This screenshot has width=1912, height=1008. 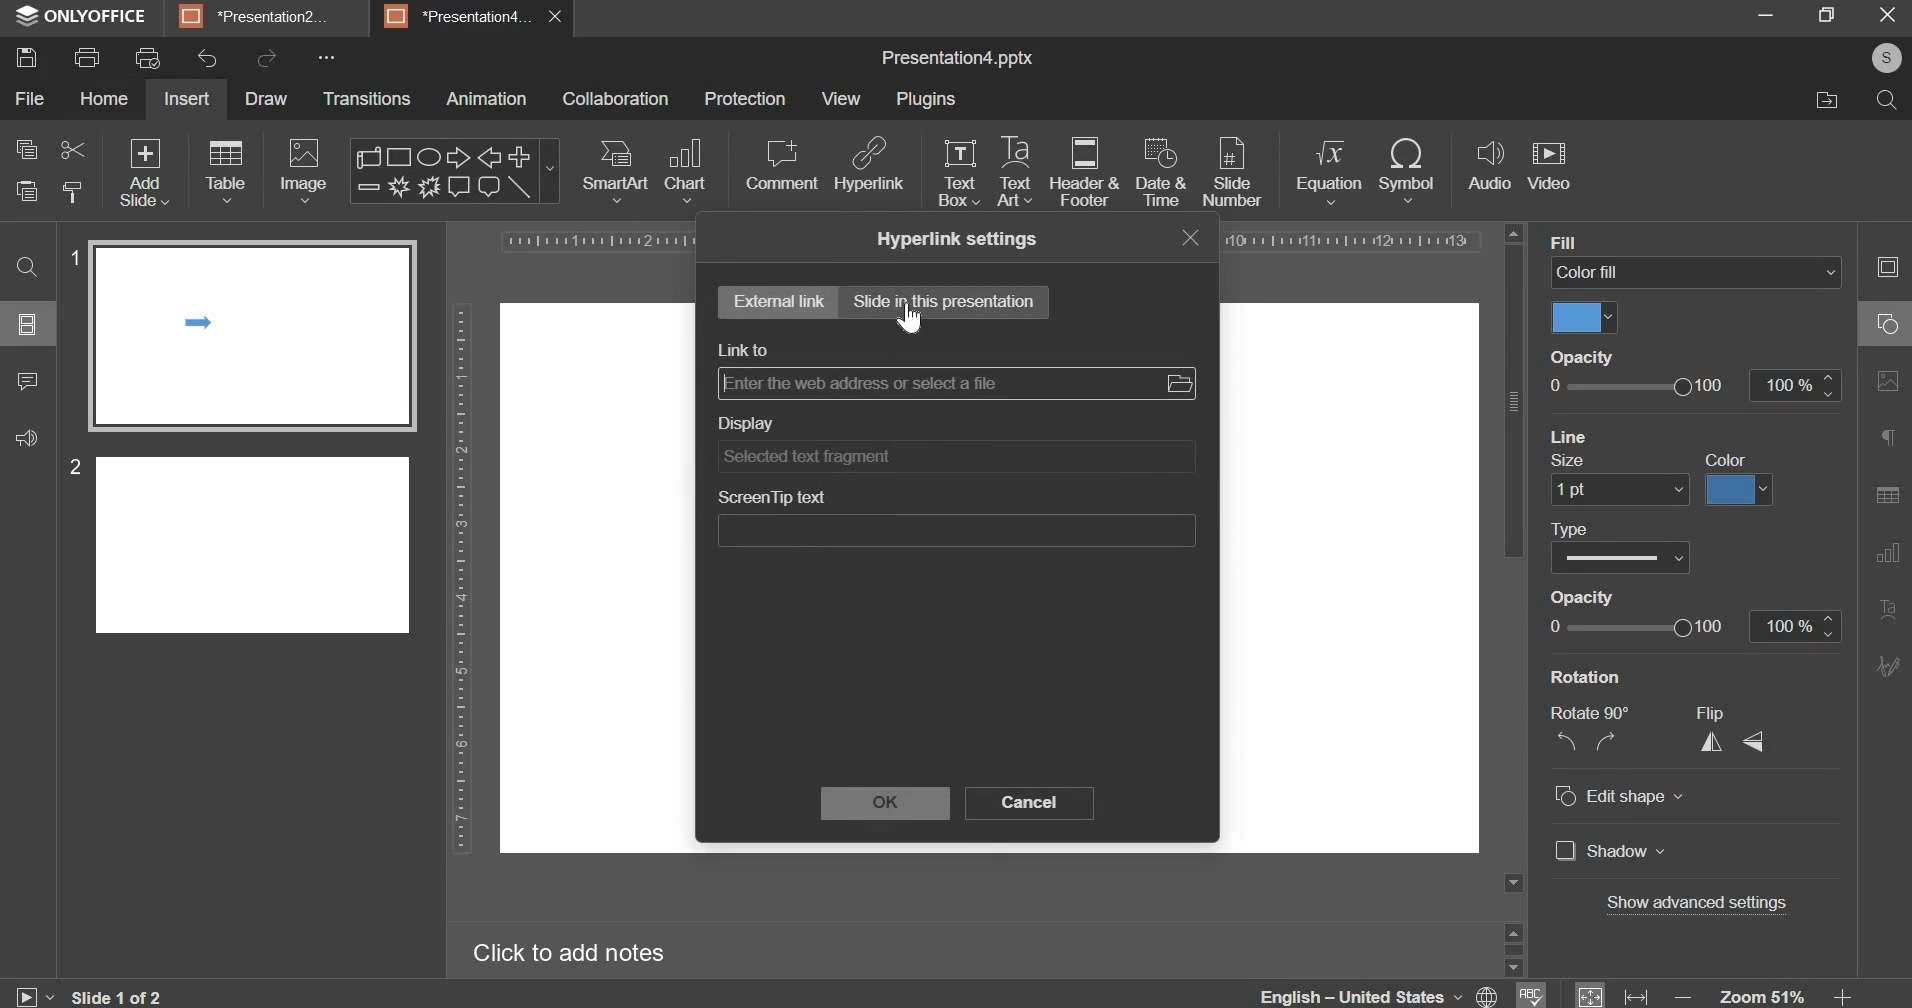 What do you see at coordinates (27, 258) in the screenshot?
I see `search` at bounding box center [27, 258].